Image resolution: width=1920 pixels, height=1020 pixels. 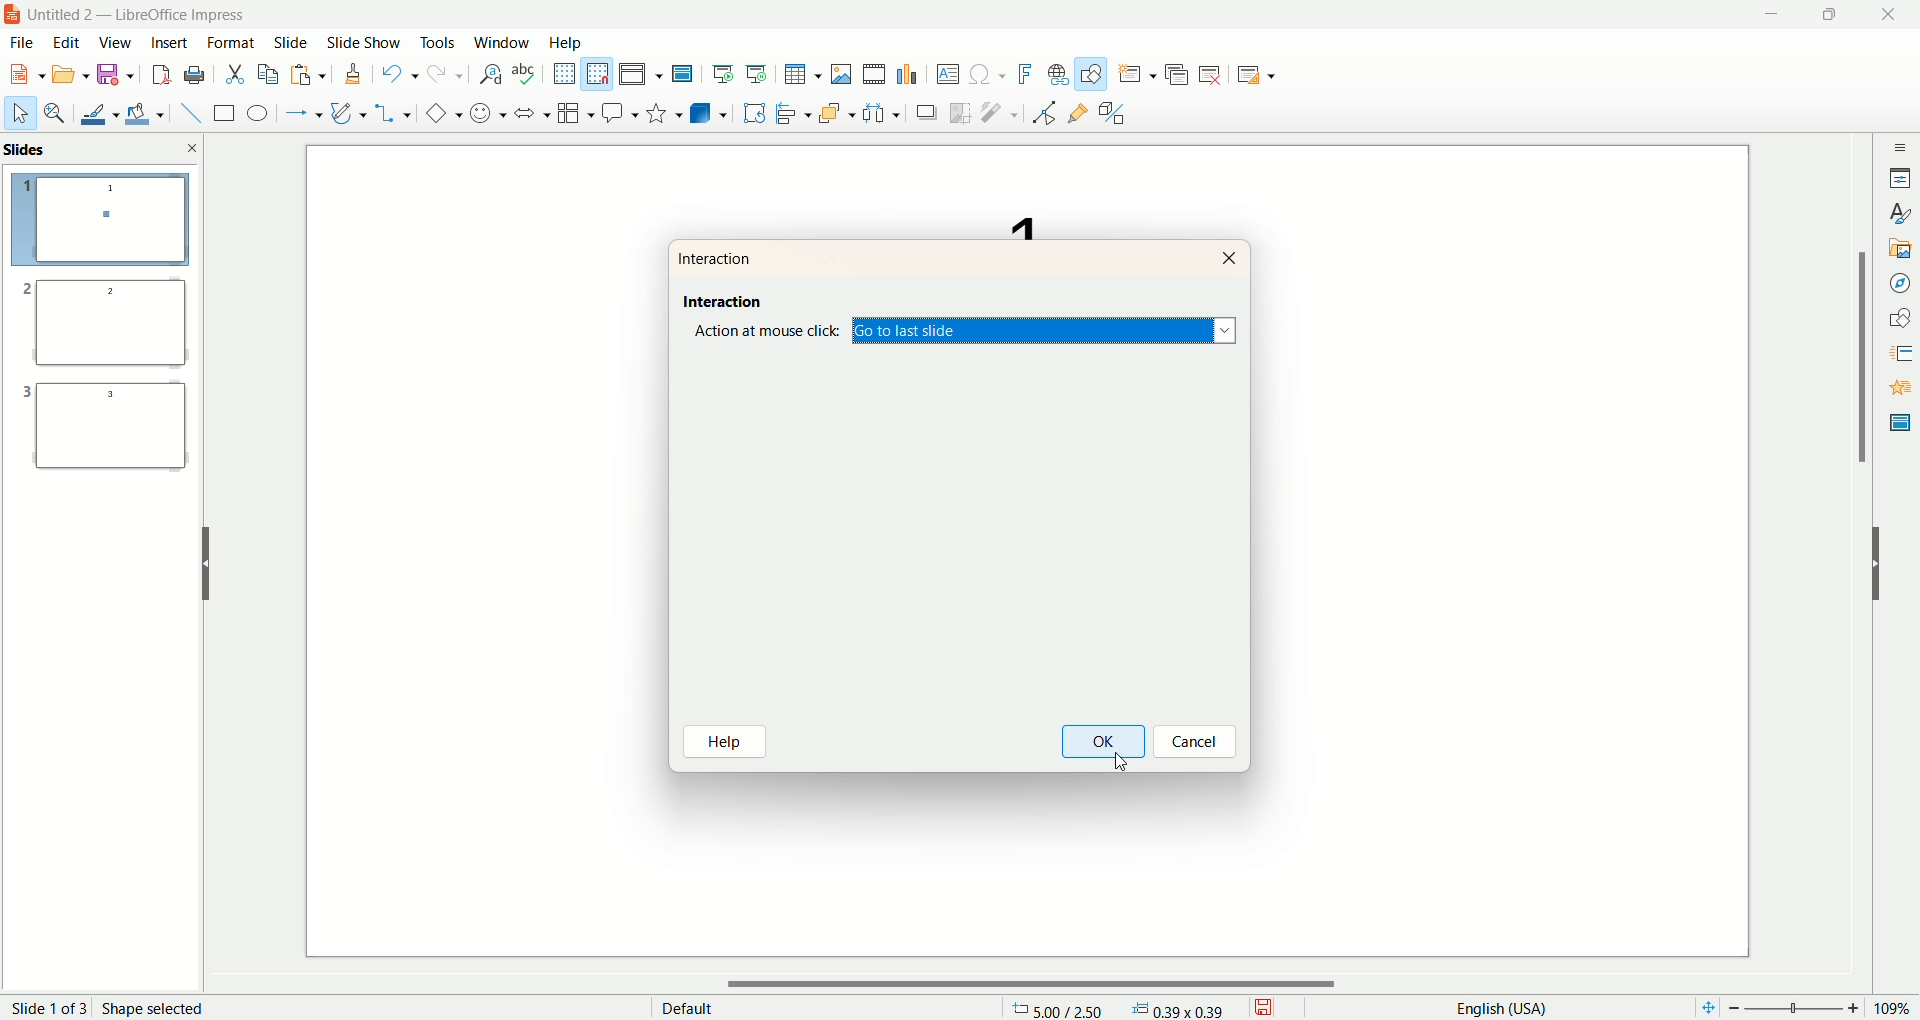 What do you see at coordinates (831, 111) in the screenshot?
I see `arrange` at bounding box center [831, 111].